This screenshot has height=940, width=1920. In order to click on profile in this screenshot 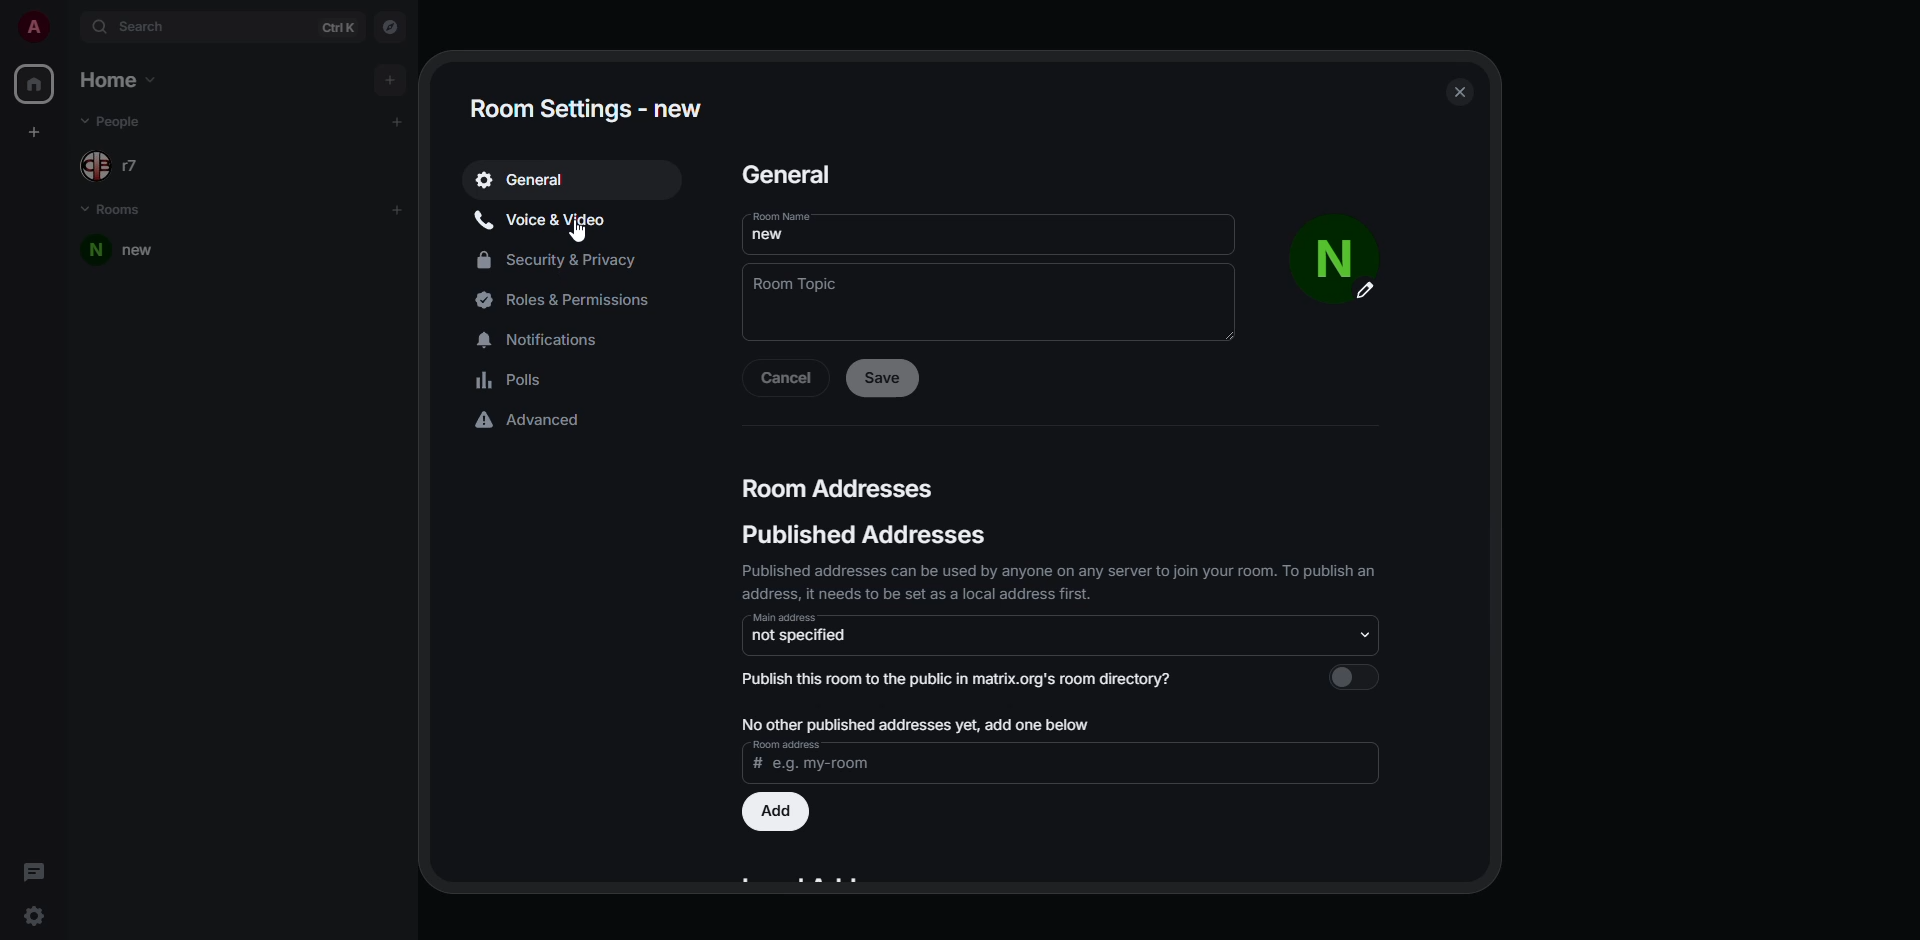, I will do `click(1338, 264)`.